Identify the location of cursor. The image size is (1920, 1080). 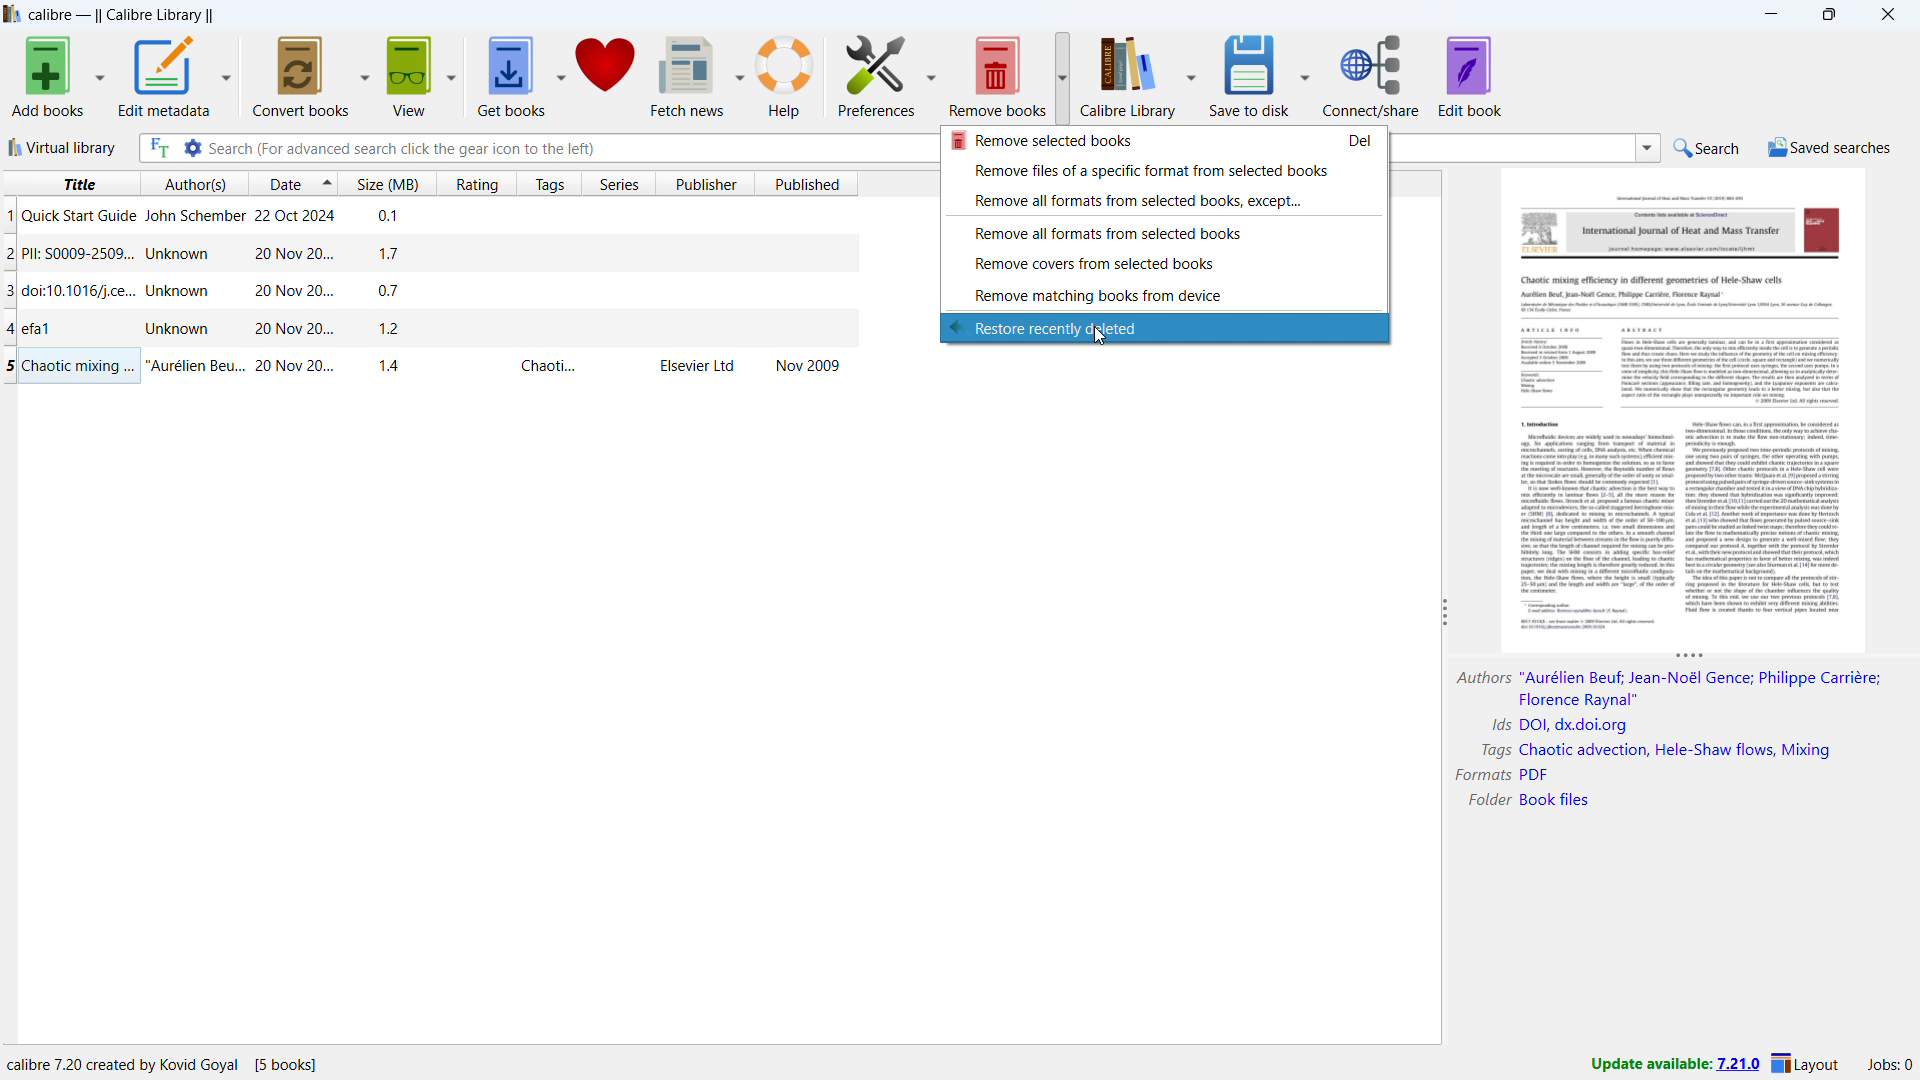
(1101, 342).